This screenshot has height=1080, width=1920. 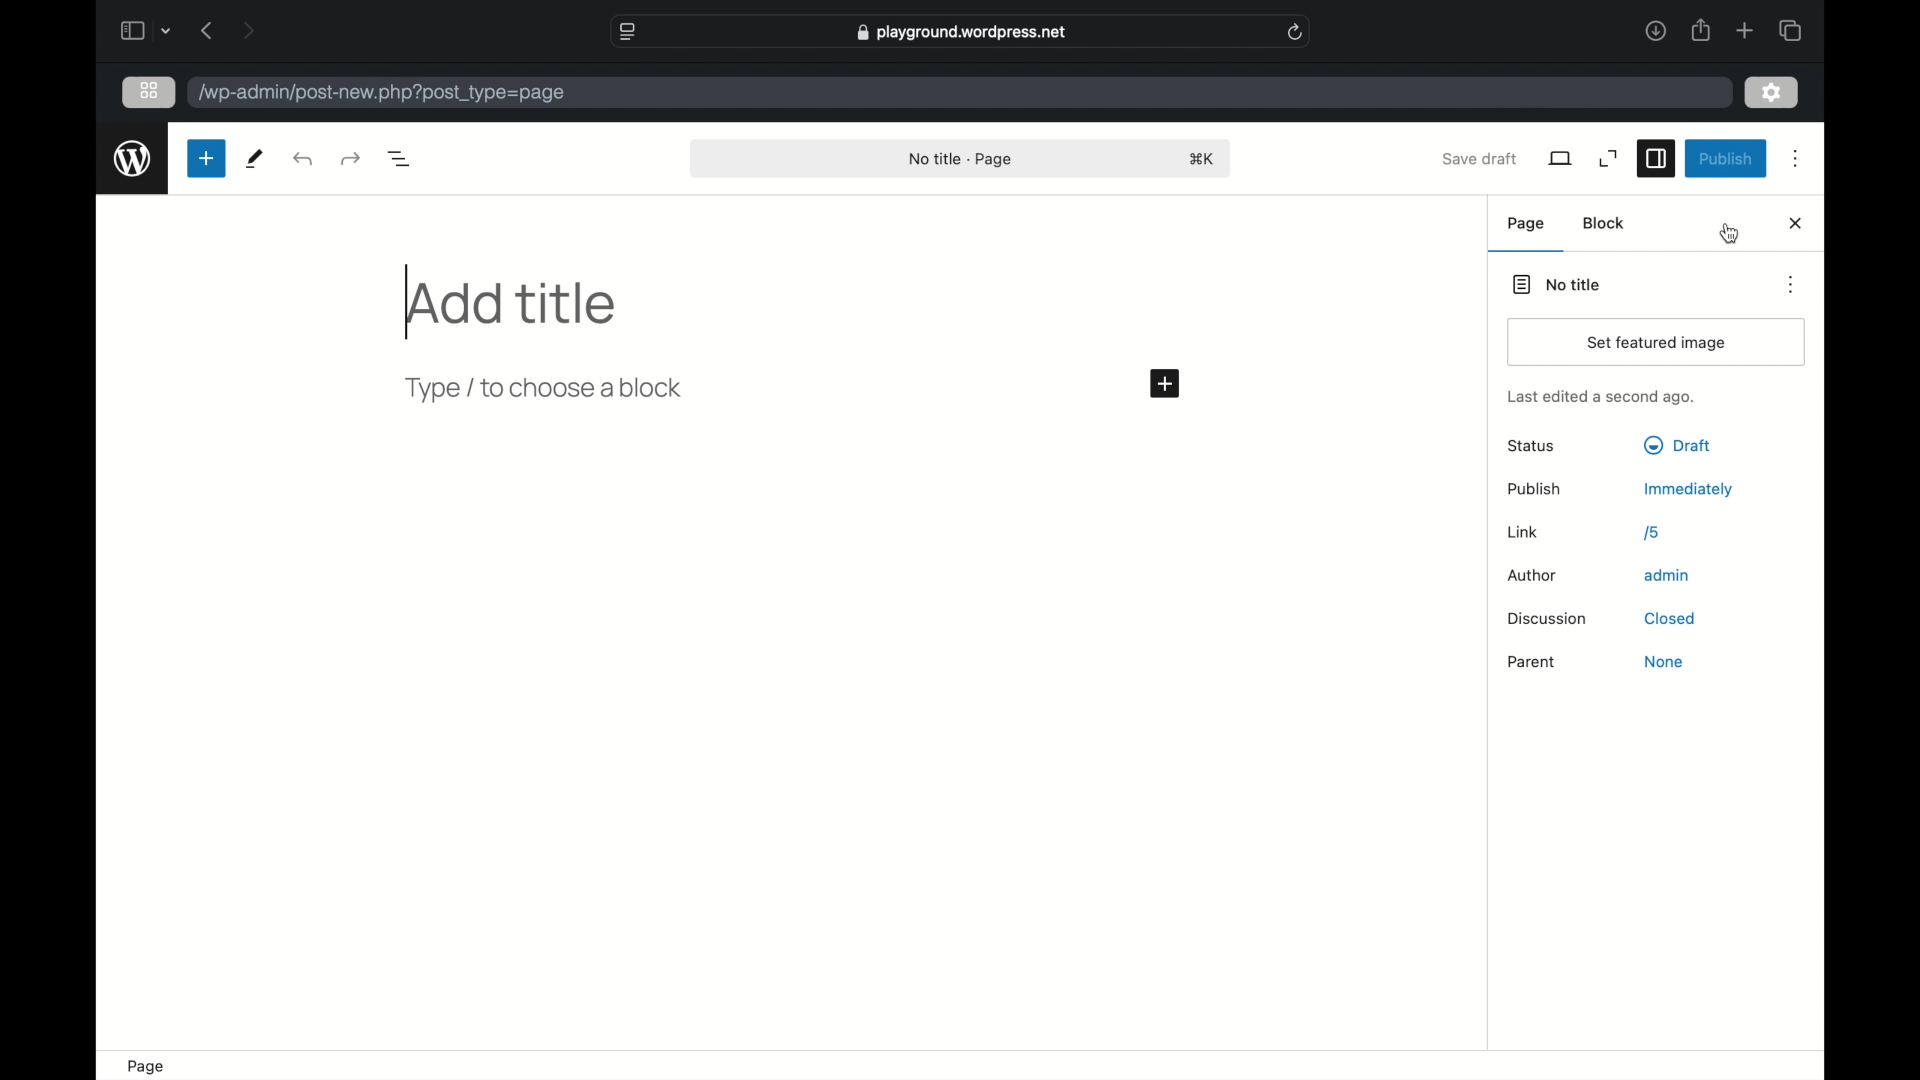 I want to click on admin, so click(x=1668, y=575).